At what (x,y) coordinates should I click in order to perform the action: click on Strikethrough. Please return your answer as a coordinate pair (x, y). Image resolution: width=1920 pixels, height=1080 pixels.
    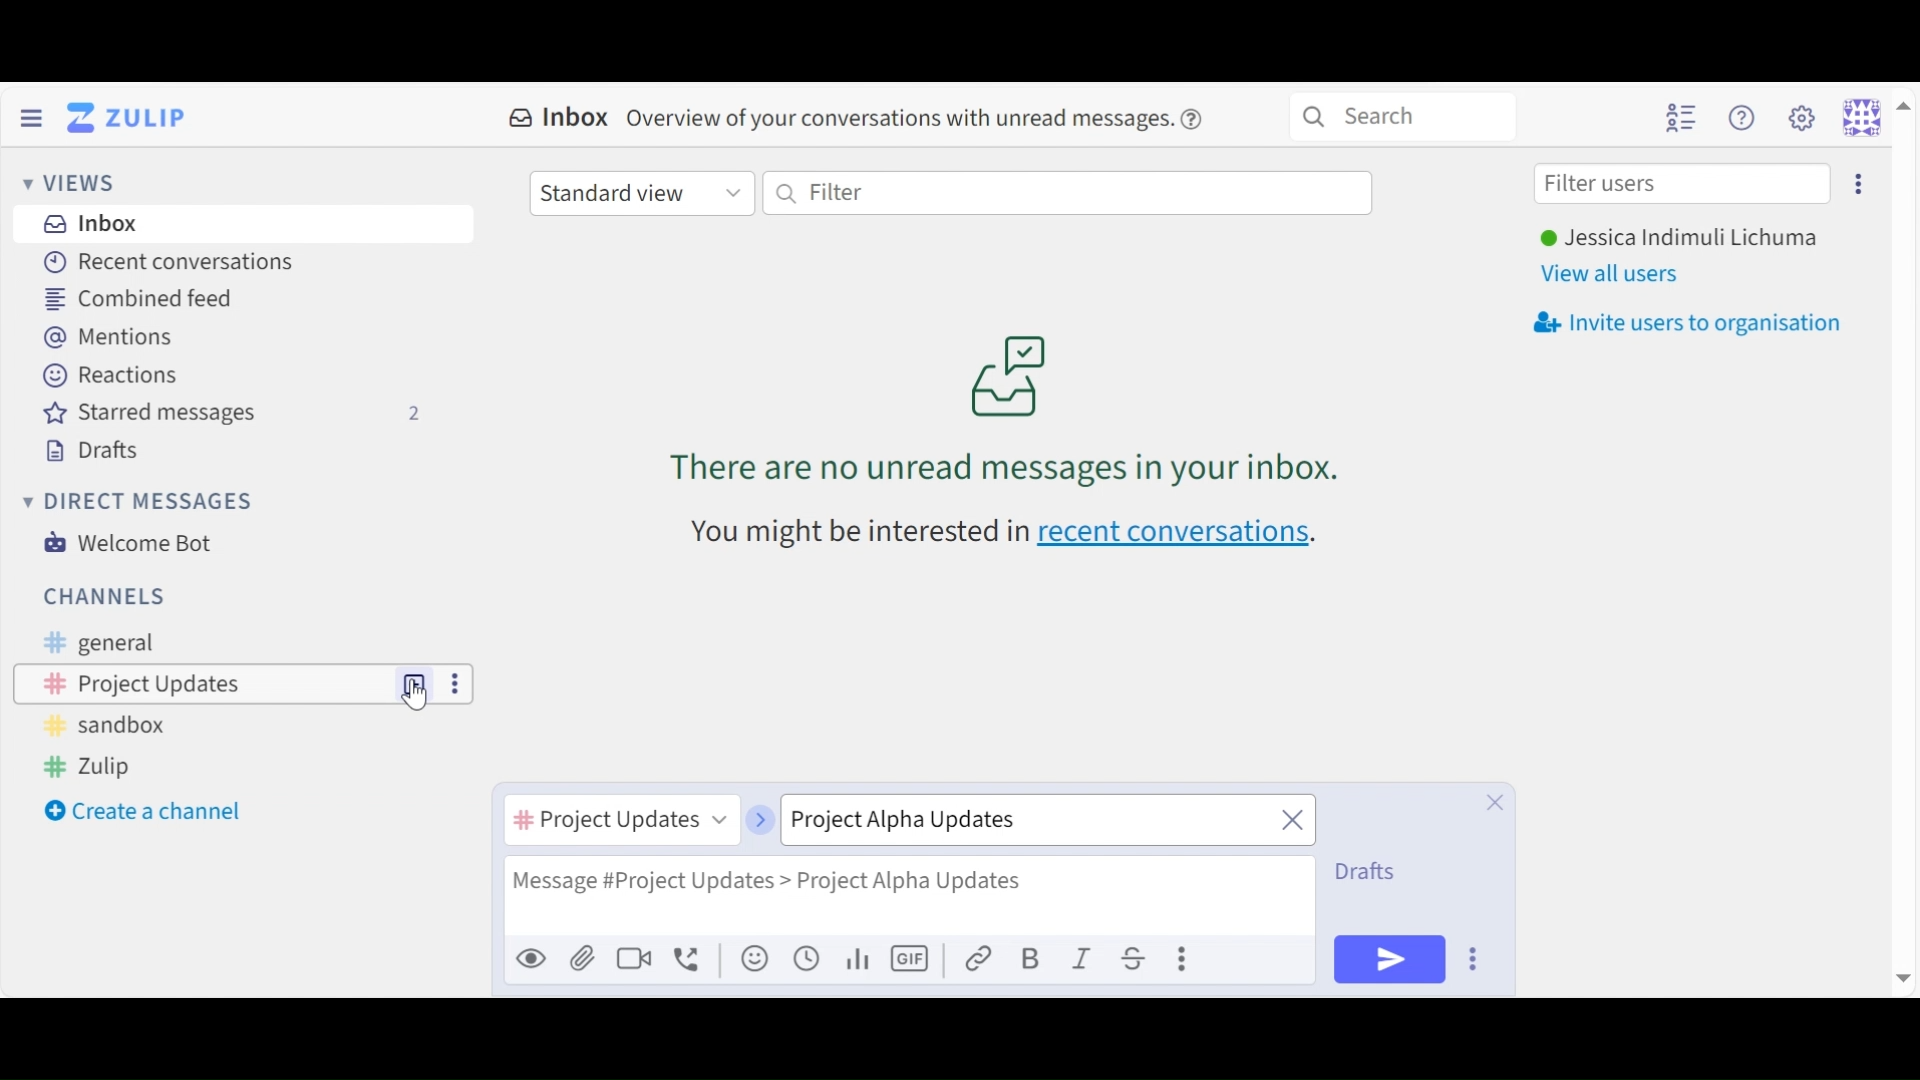
    Looking at the image, I should click on (1137, 958).